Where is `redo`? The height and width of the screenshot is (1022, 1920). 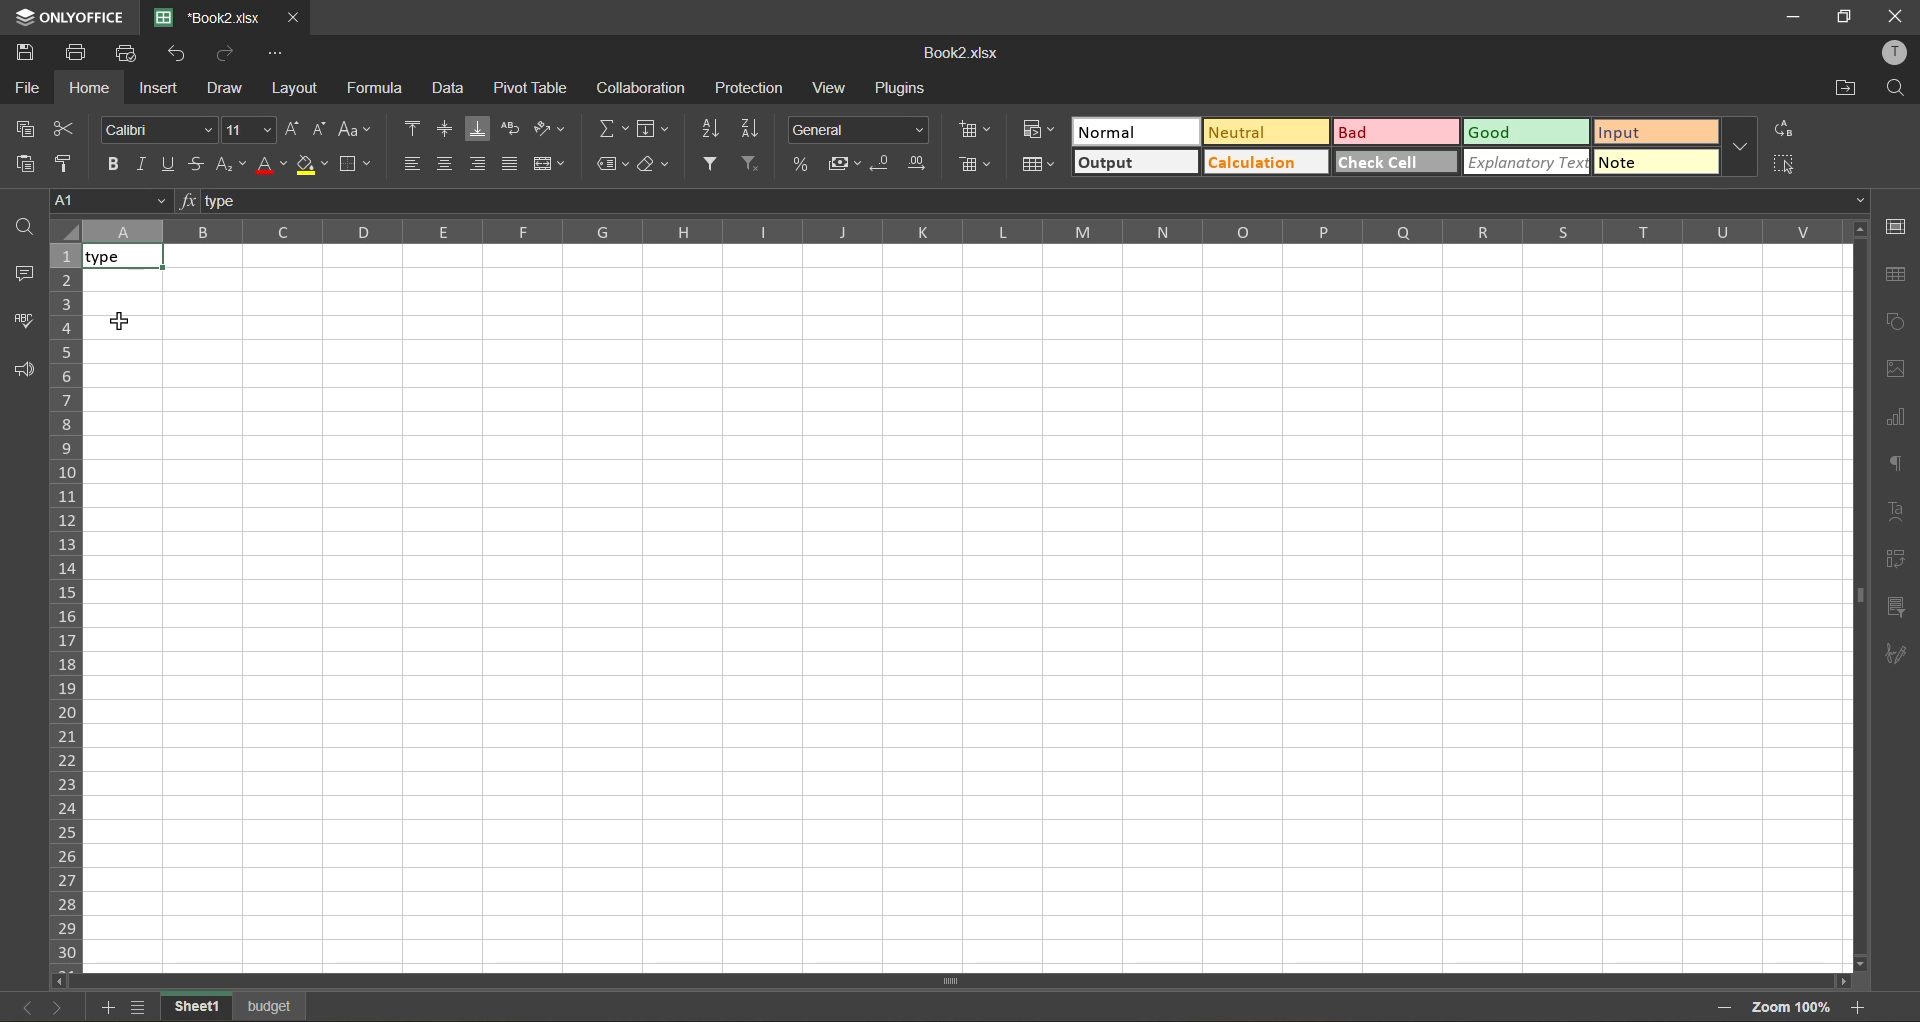 redo is located at coordinates (227, 55).